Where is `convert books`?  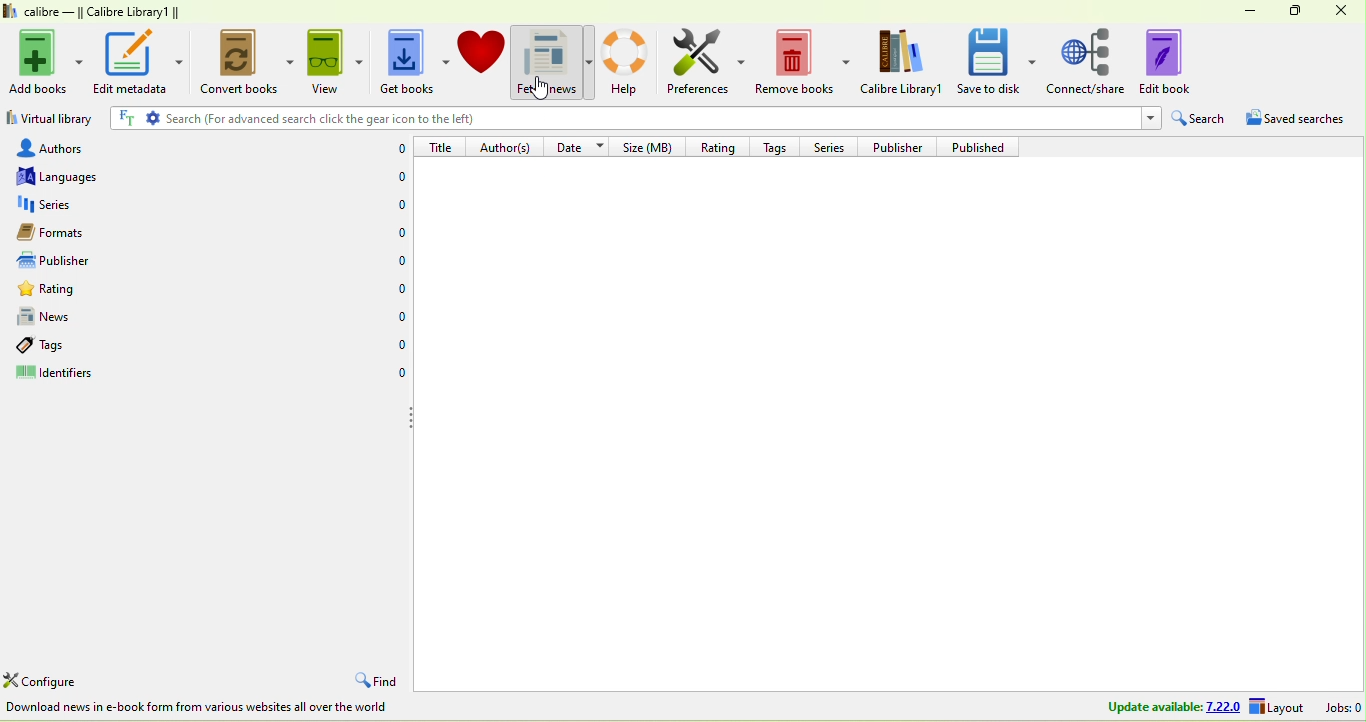
convert books is located at coordinates (237, 63).